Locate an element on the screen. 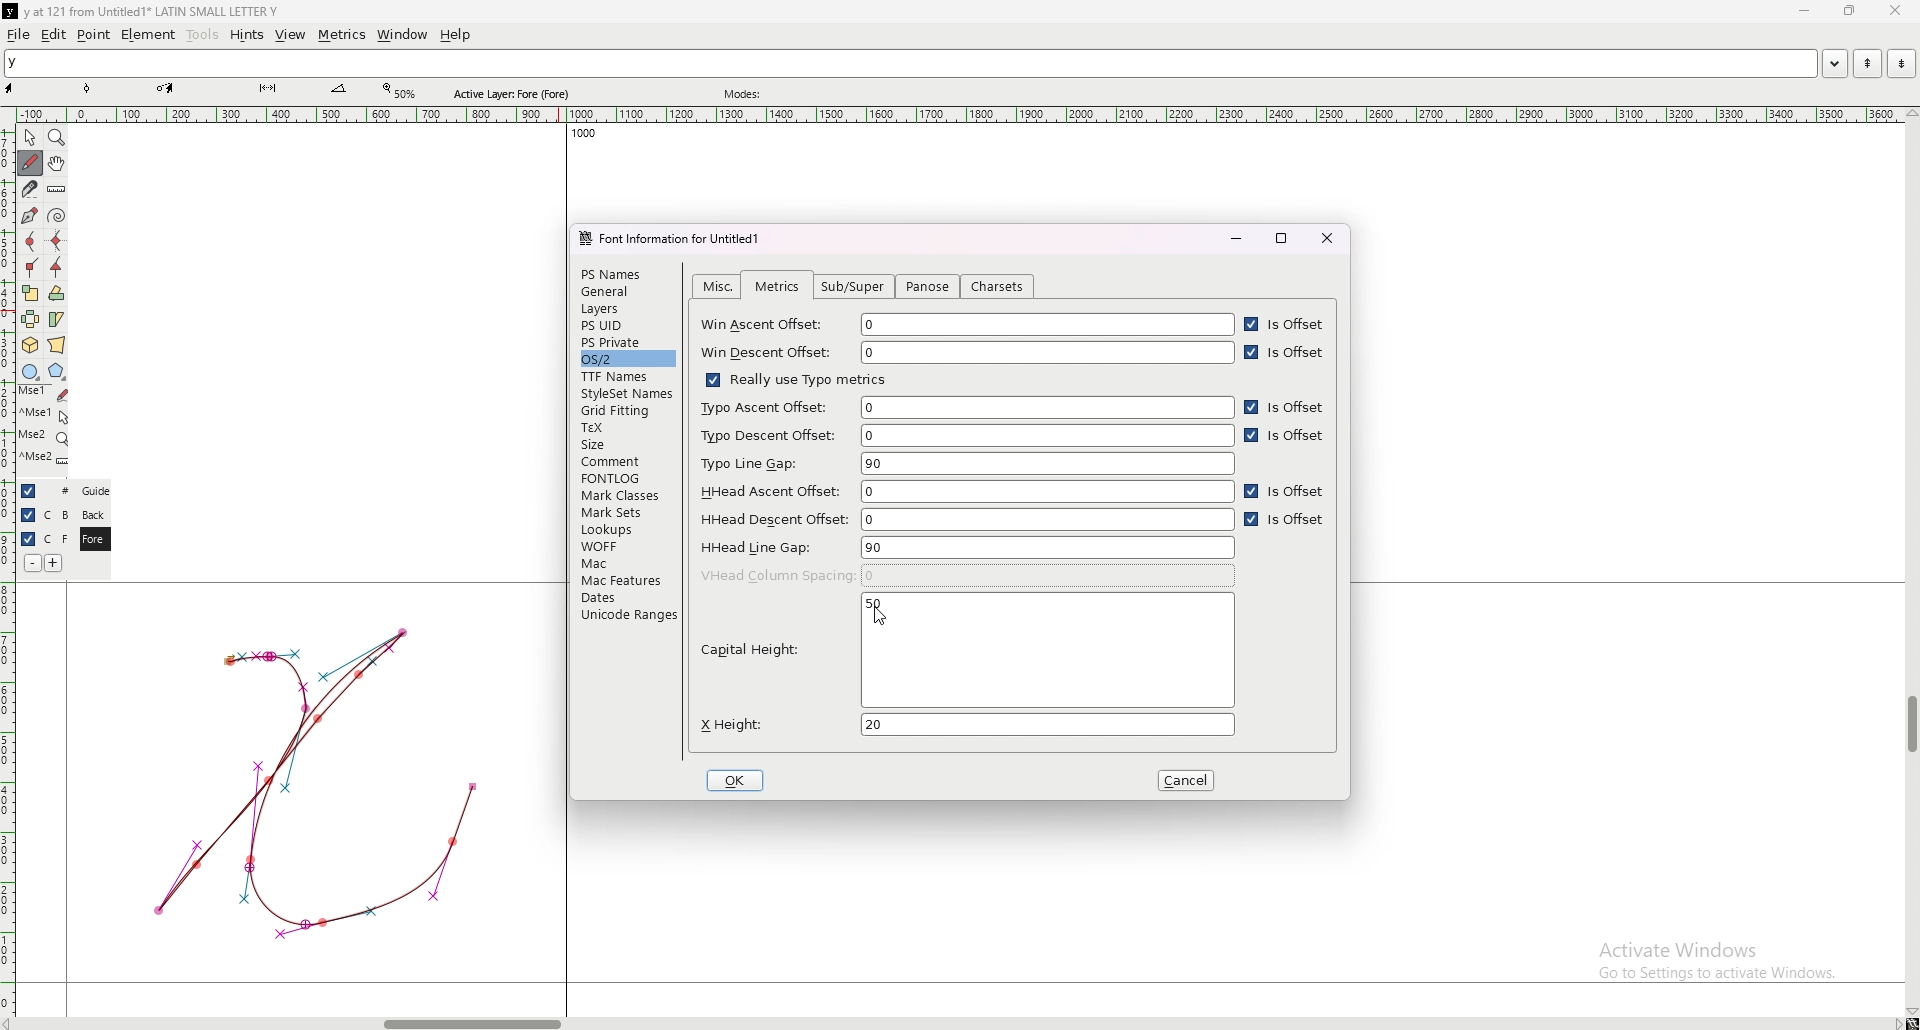 The width and height of the screenshot is (1920, 1030). scroll bar horizontal is located at coordinates (472, 1019).